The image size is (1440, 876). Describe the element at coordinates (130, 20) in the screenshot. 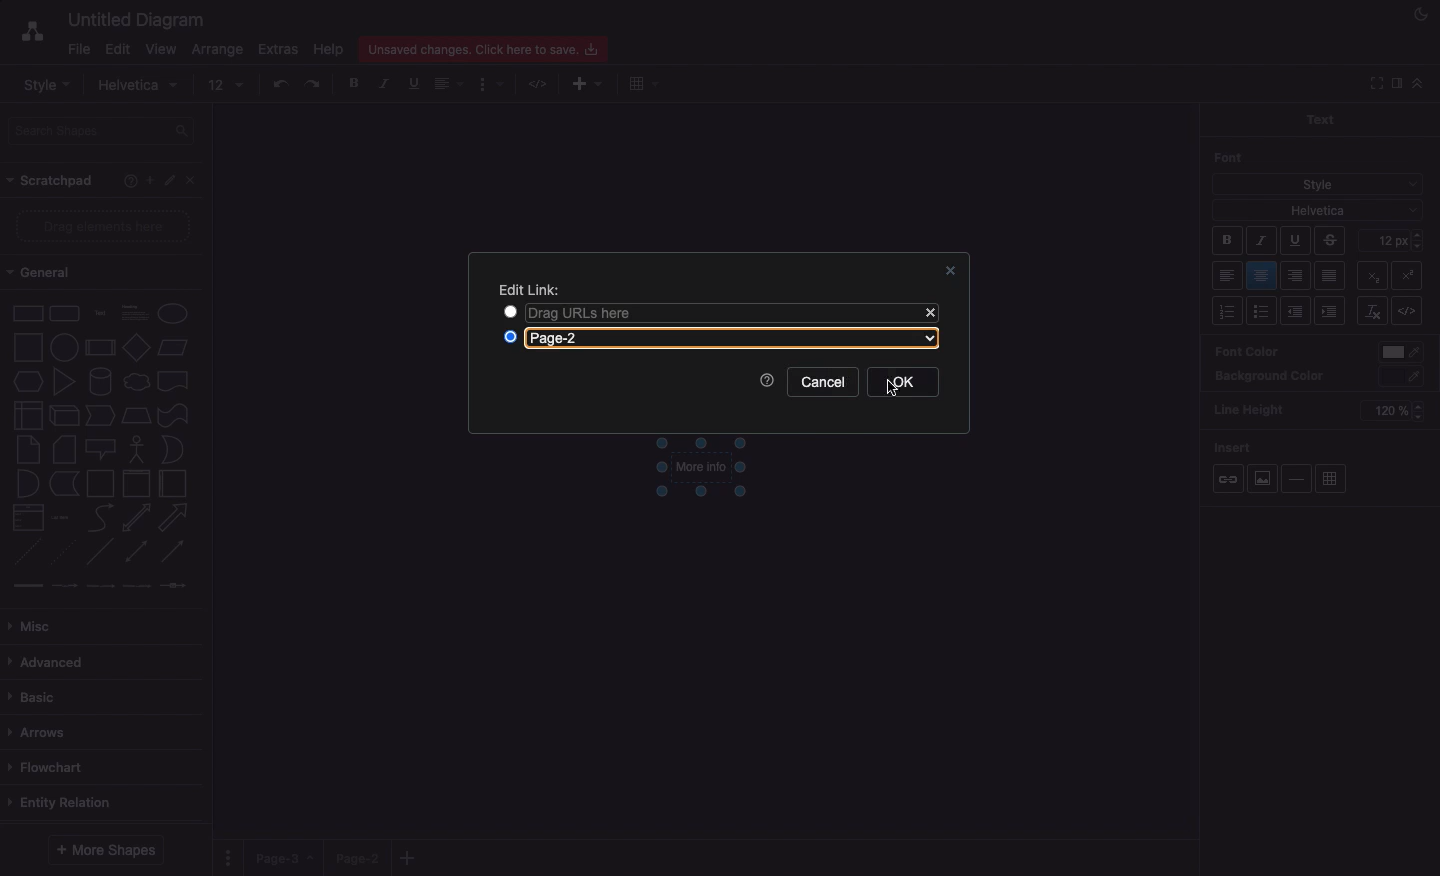

I see `Untitled diagram` at that location.